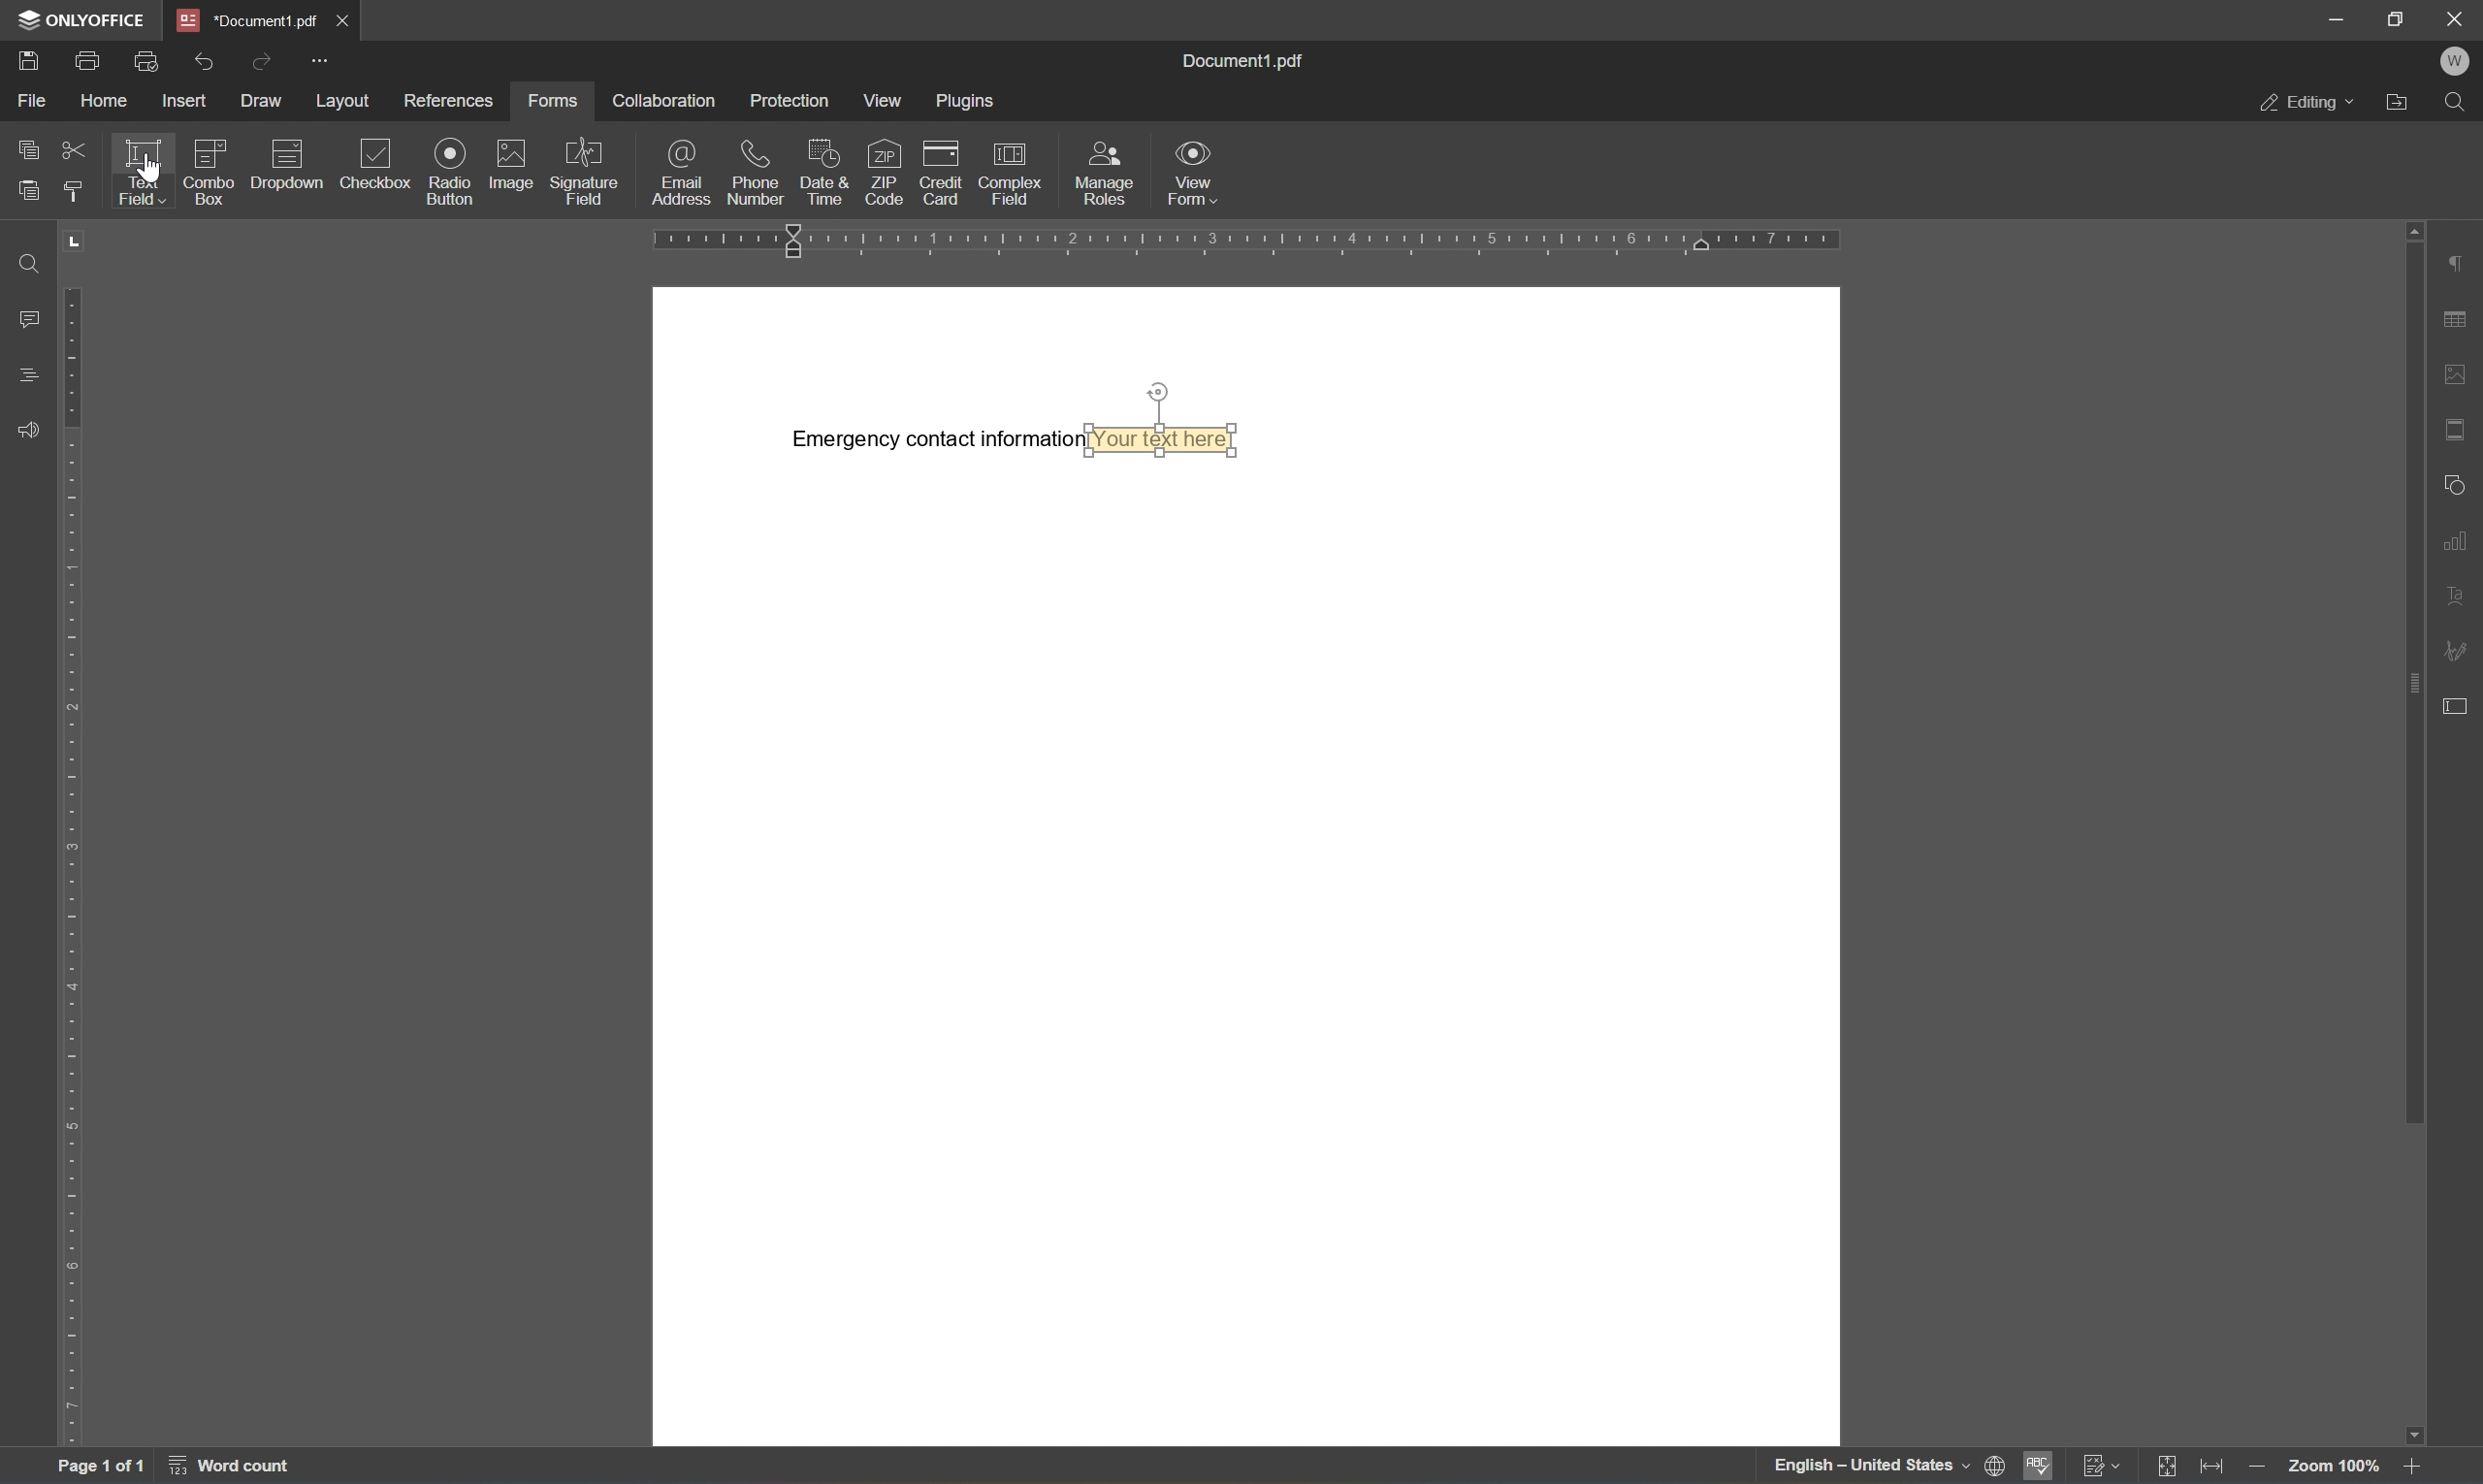 This screenshot has height=1484, width=2483. What do you see at coordinates (677, 172) in the screenshot?
I see `email address` at bounding box center [677, 172].